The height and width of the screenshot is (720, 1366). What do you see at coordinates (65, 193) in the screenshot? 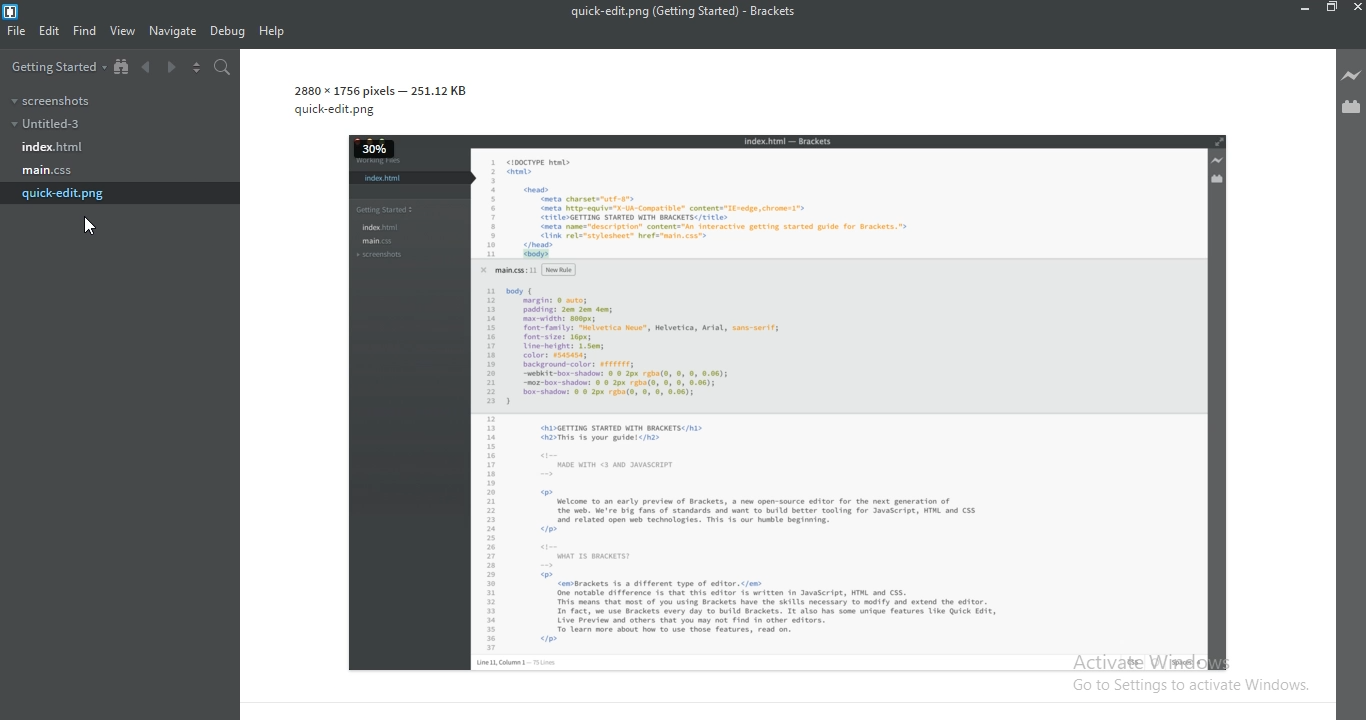
I see `quick-edit.png` at bounding box center [65, 193].